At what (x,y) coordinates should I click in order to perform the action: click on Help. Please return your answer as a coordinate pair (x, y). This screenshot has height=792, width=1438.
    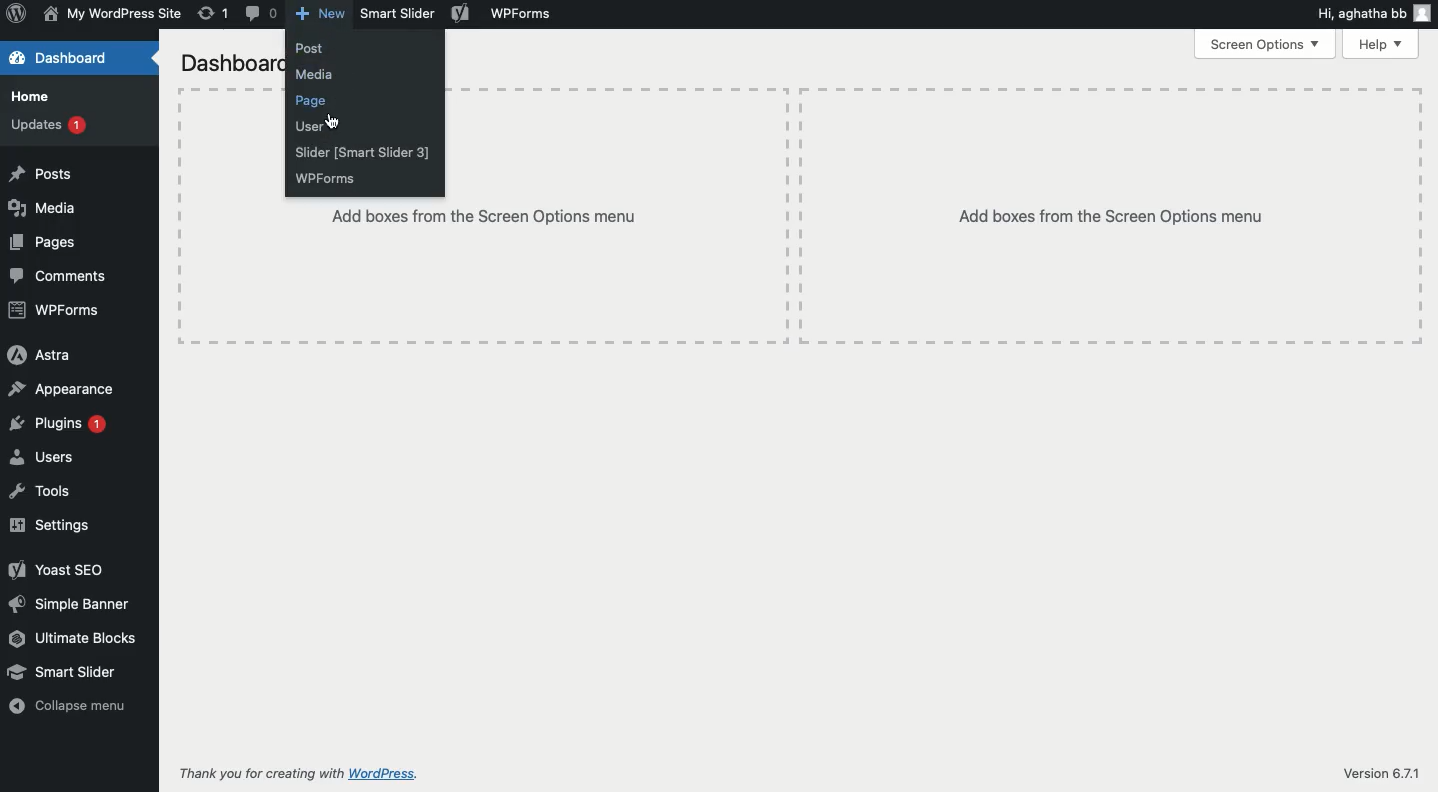
    Looking at the image, I should click on (1382, 45).